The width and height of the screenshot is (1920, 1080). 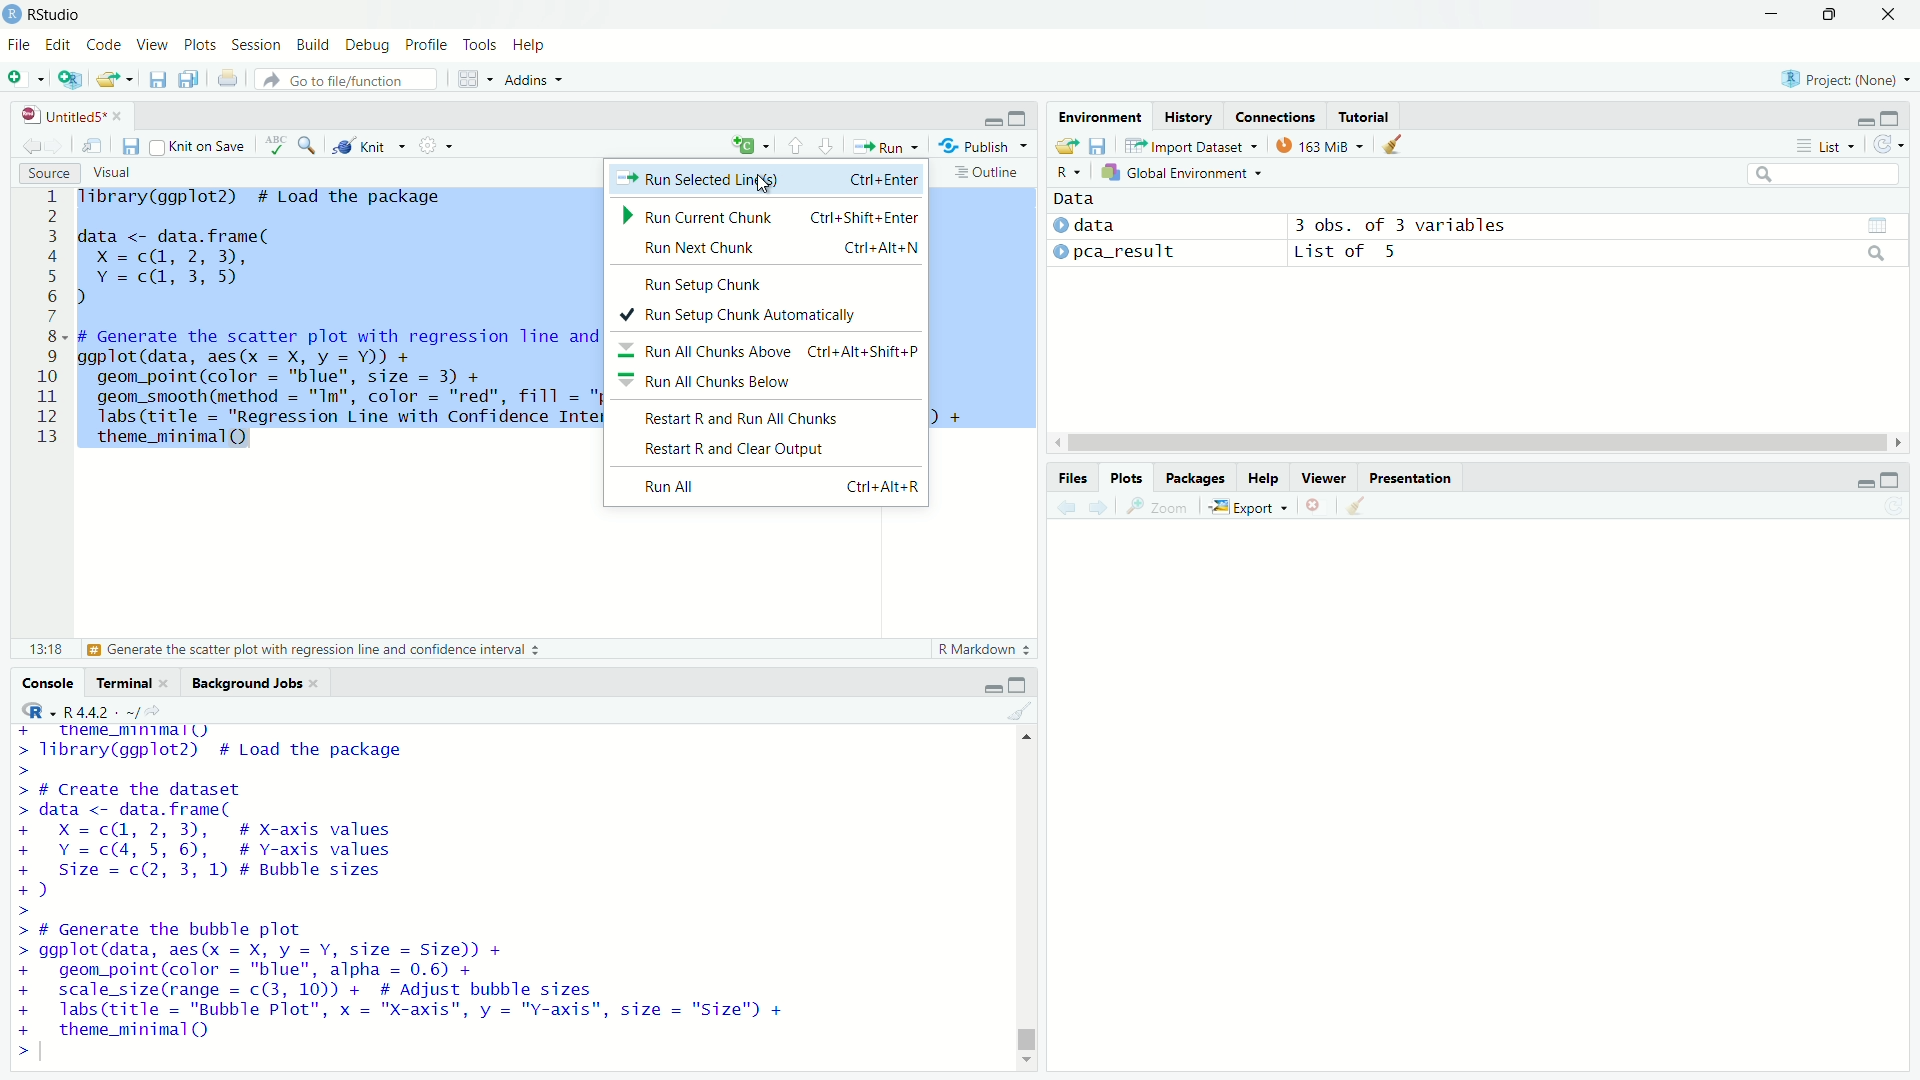 What do you see at coordinates (474, 79) in the screenshot?
I see `Workspace panes` at bounding box center [474, 79].